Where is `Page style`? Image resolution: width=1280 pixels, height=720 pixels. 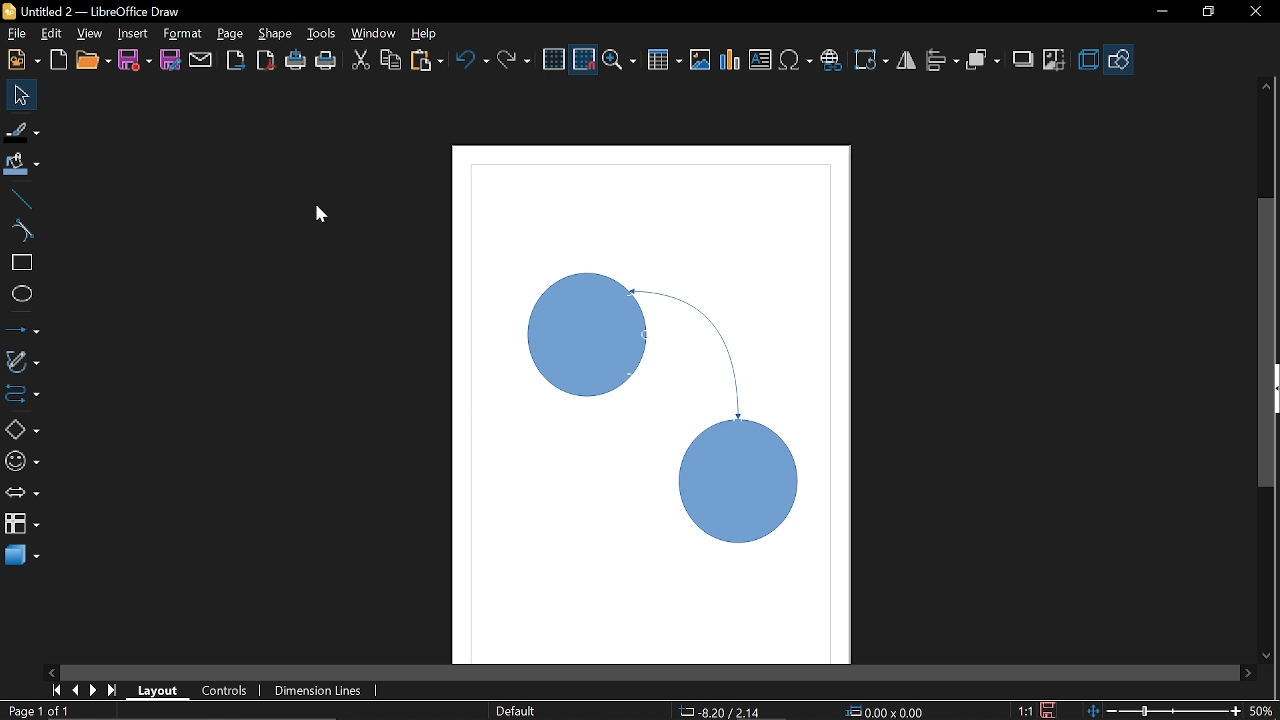
Page style is located at coordinates (516, 712).